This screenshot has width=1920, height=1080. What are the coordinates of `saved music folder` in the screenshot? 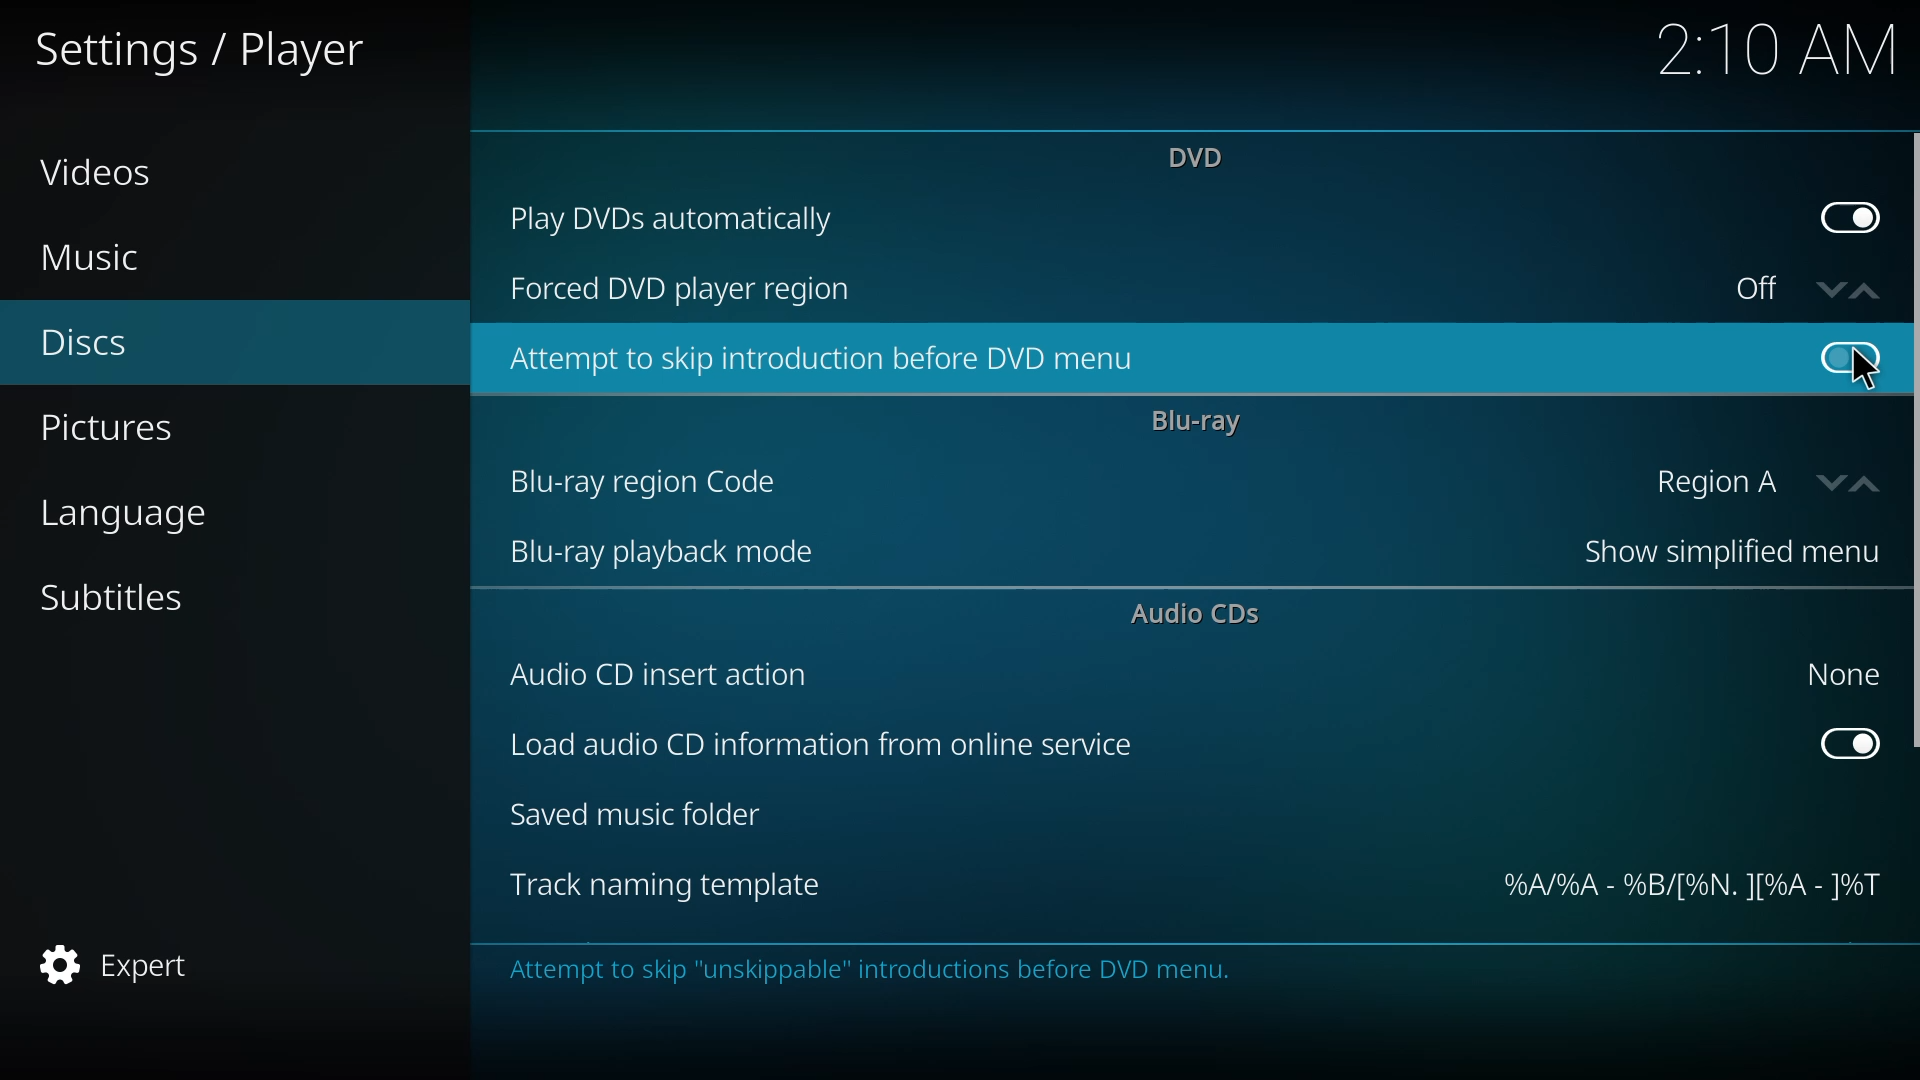 It's located at (634, 813).